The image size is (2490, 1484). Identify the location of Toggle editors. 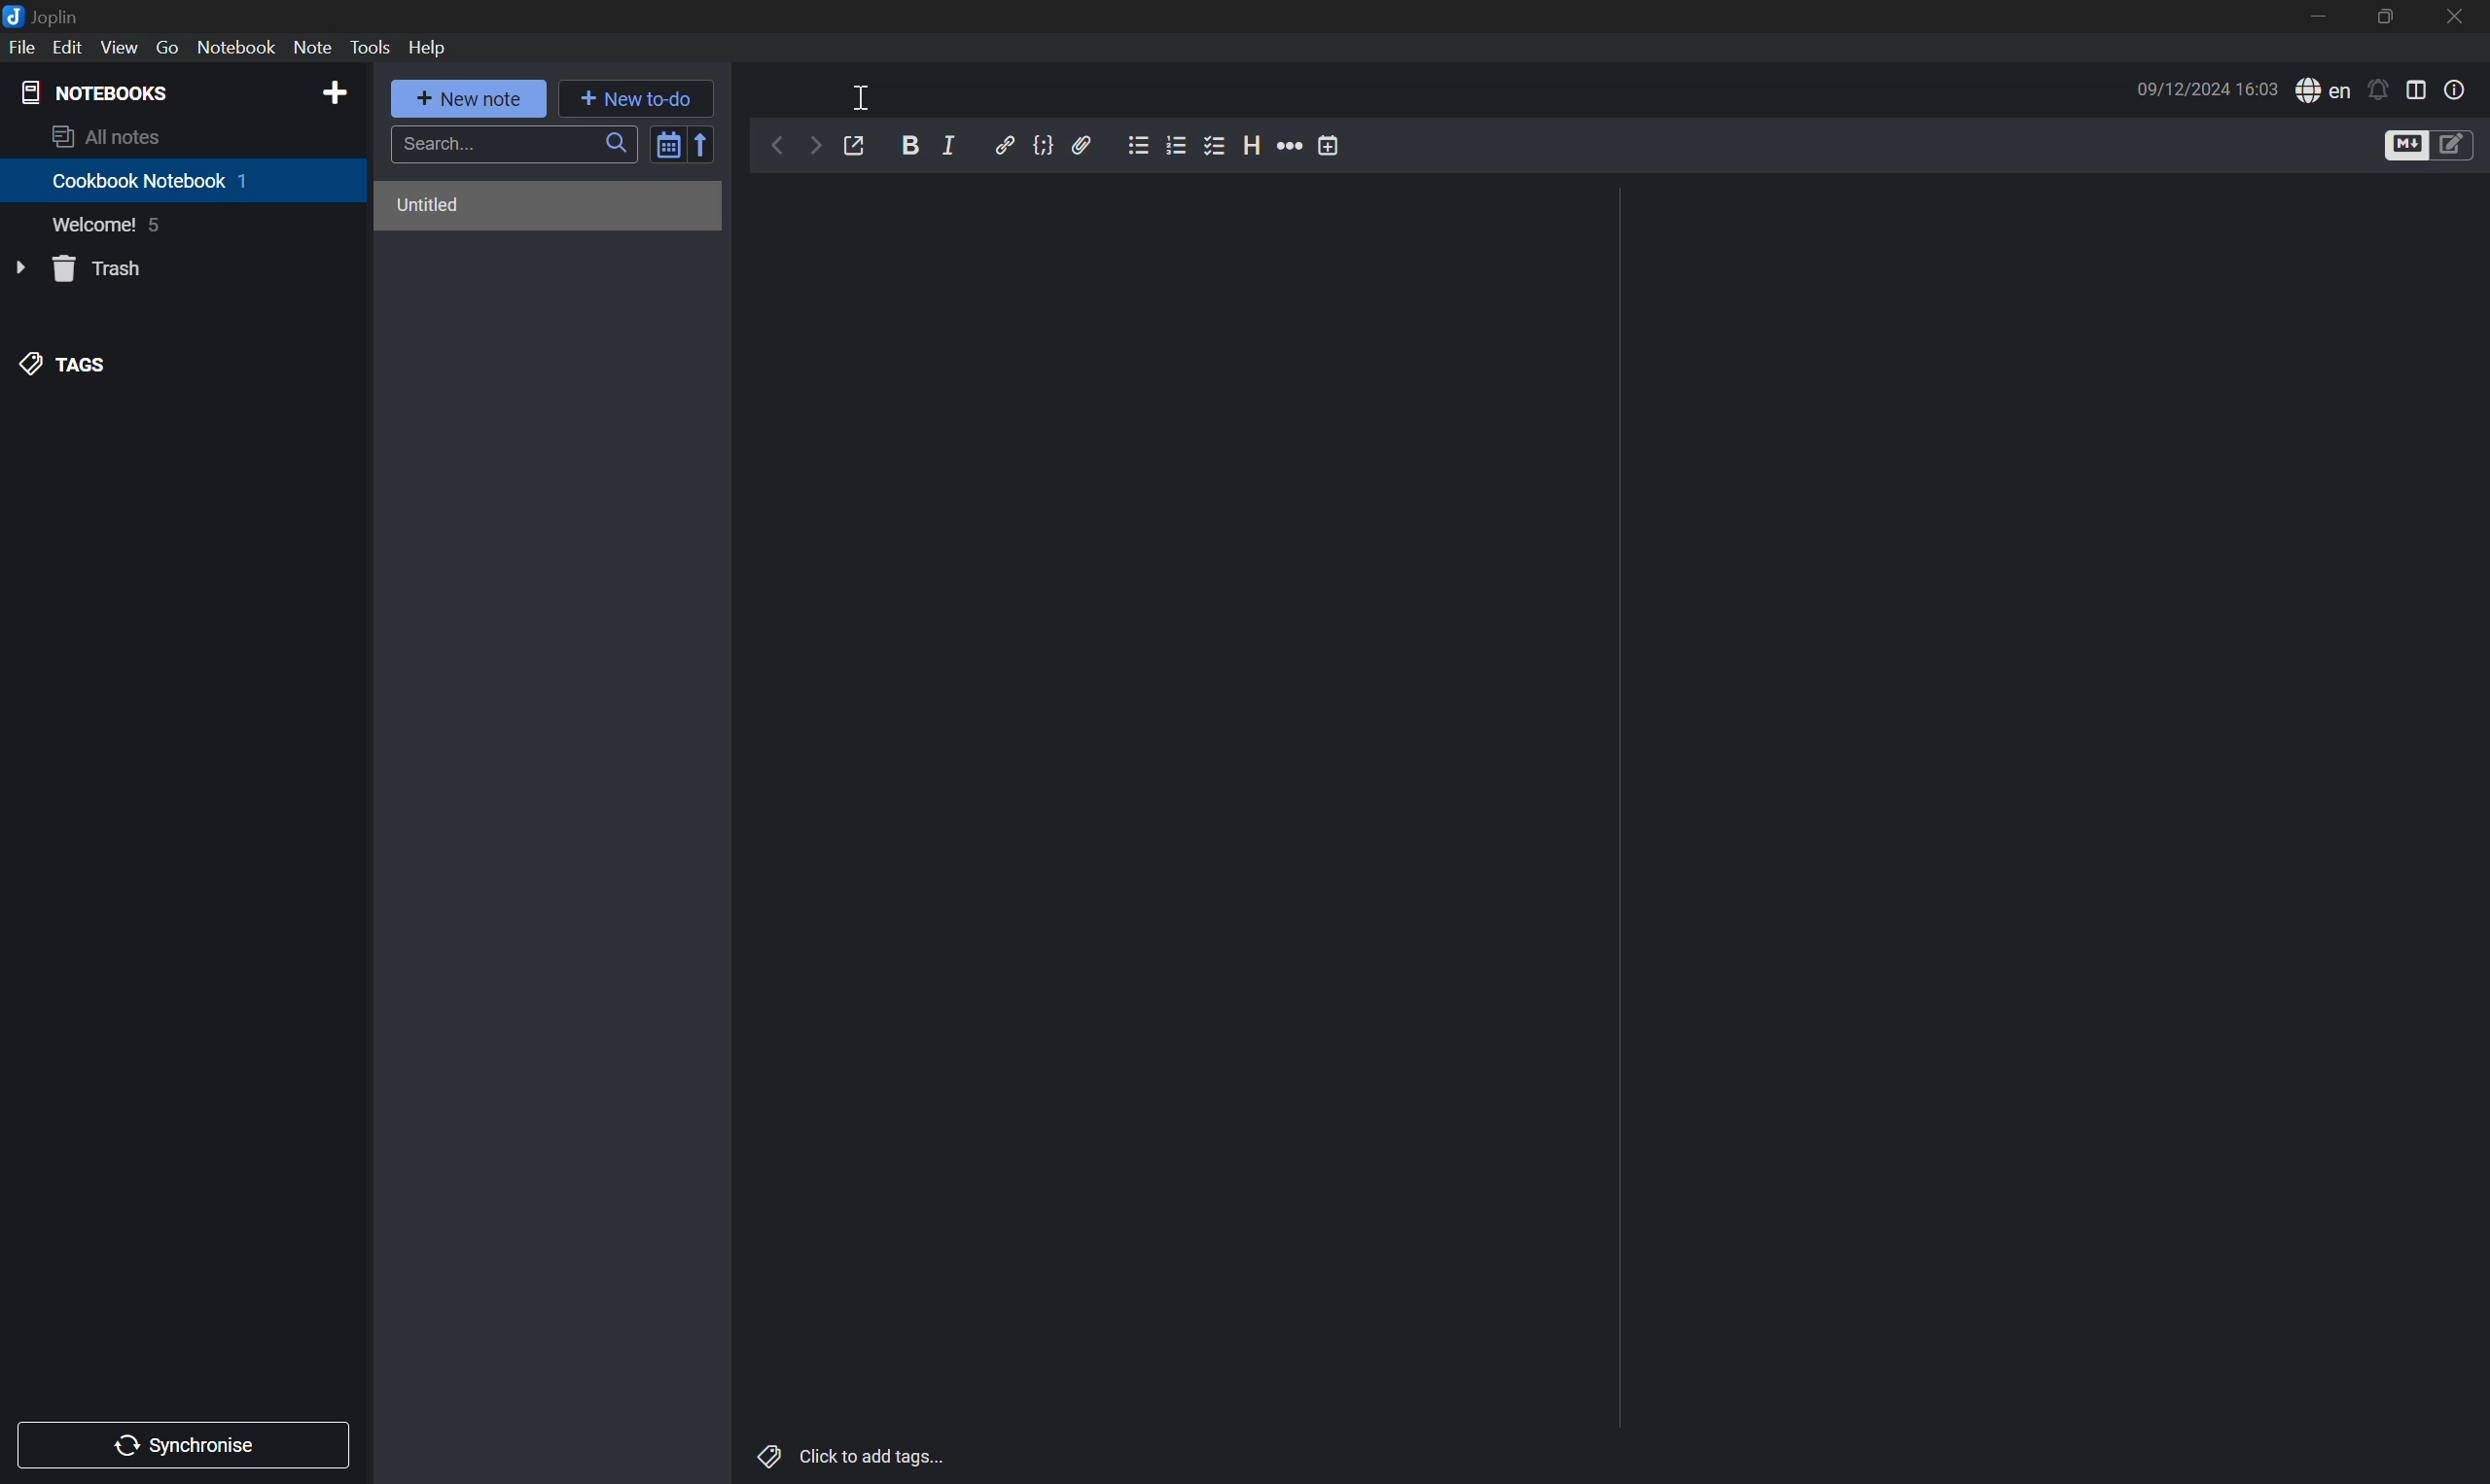
(2432, 144).